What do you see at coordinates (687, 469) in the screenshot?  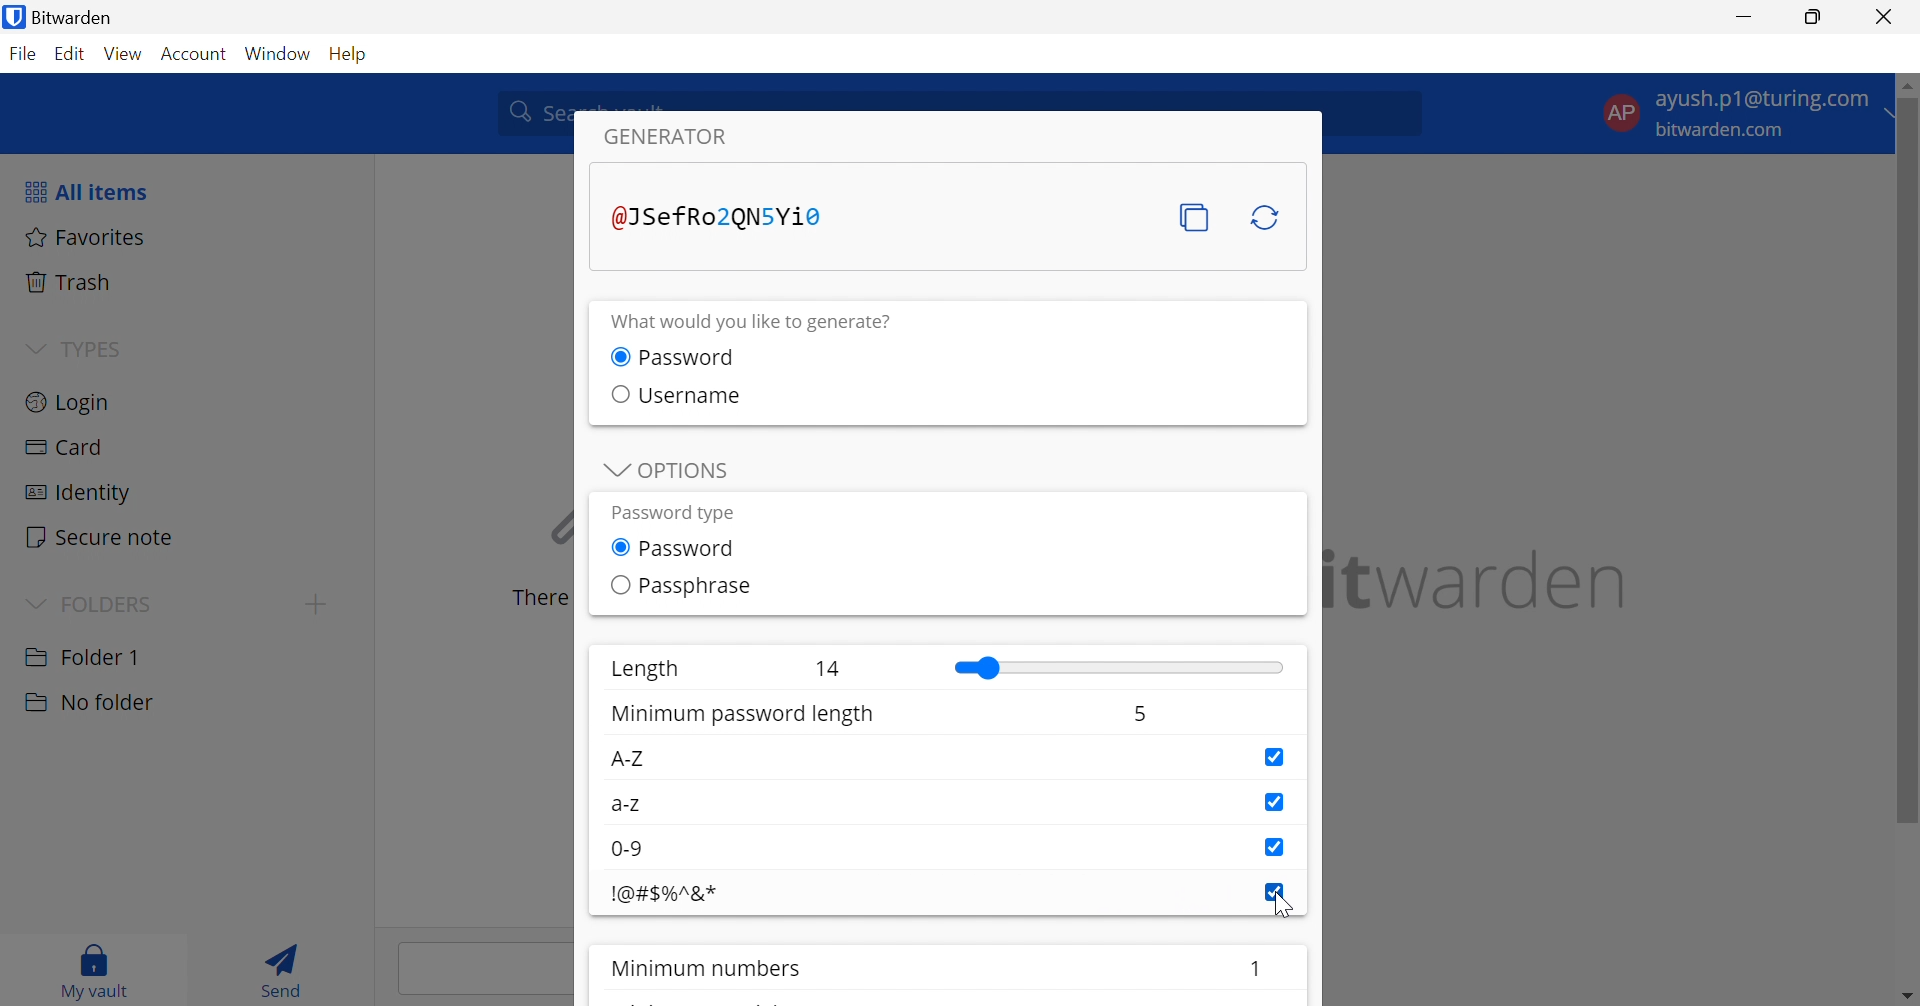 I see `` at bounding box center [687, 469].